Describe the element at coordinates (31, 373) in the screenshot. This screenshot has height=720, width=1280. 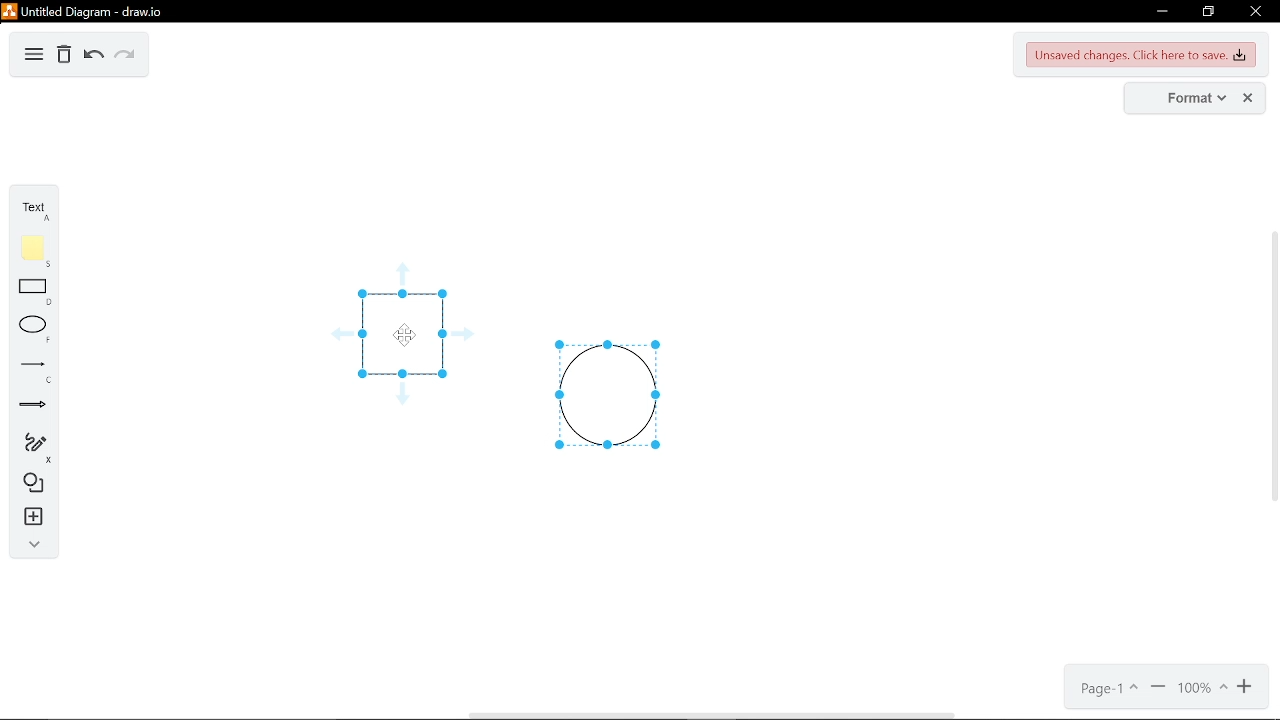
I see `line` at that location.